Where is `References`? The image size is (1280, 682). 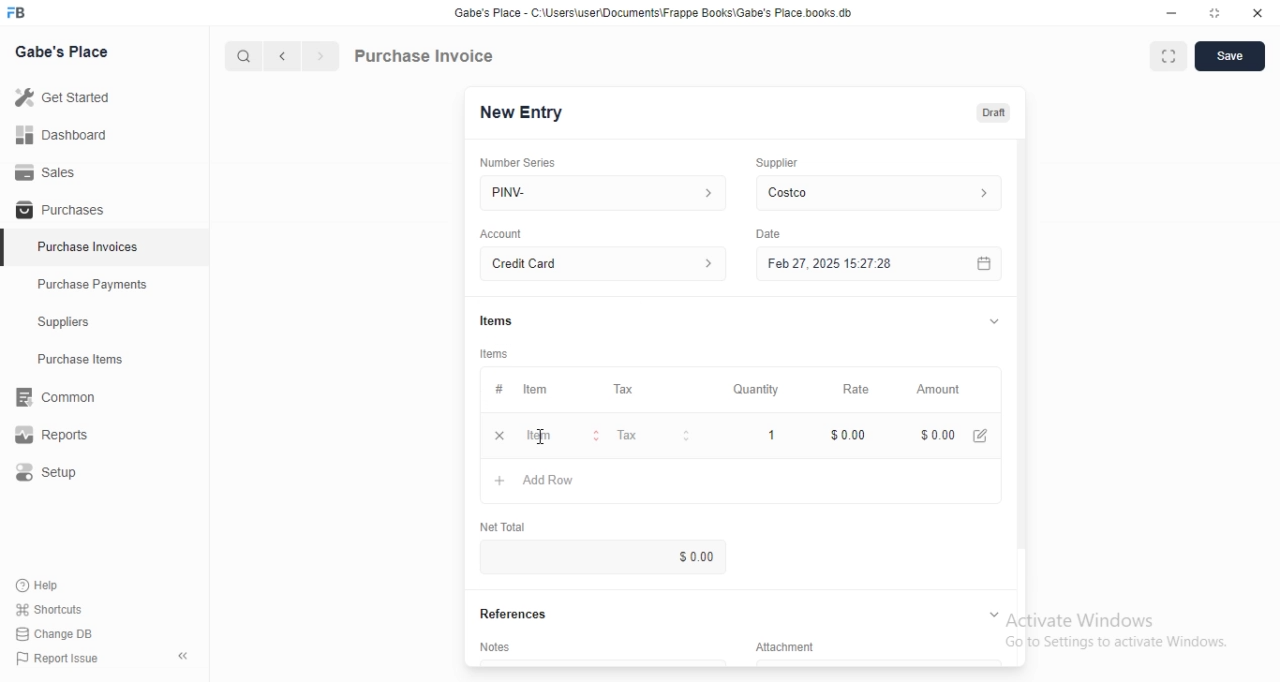 References is located at coordinates (513, 614).